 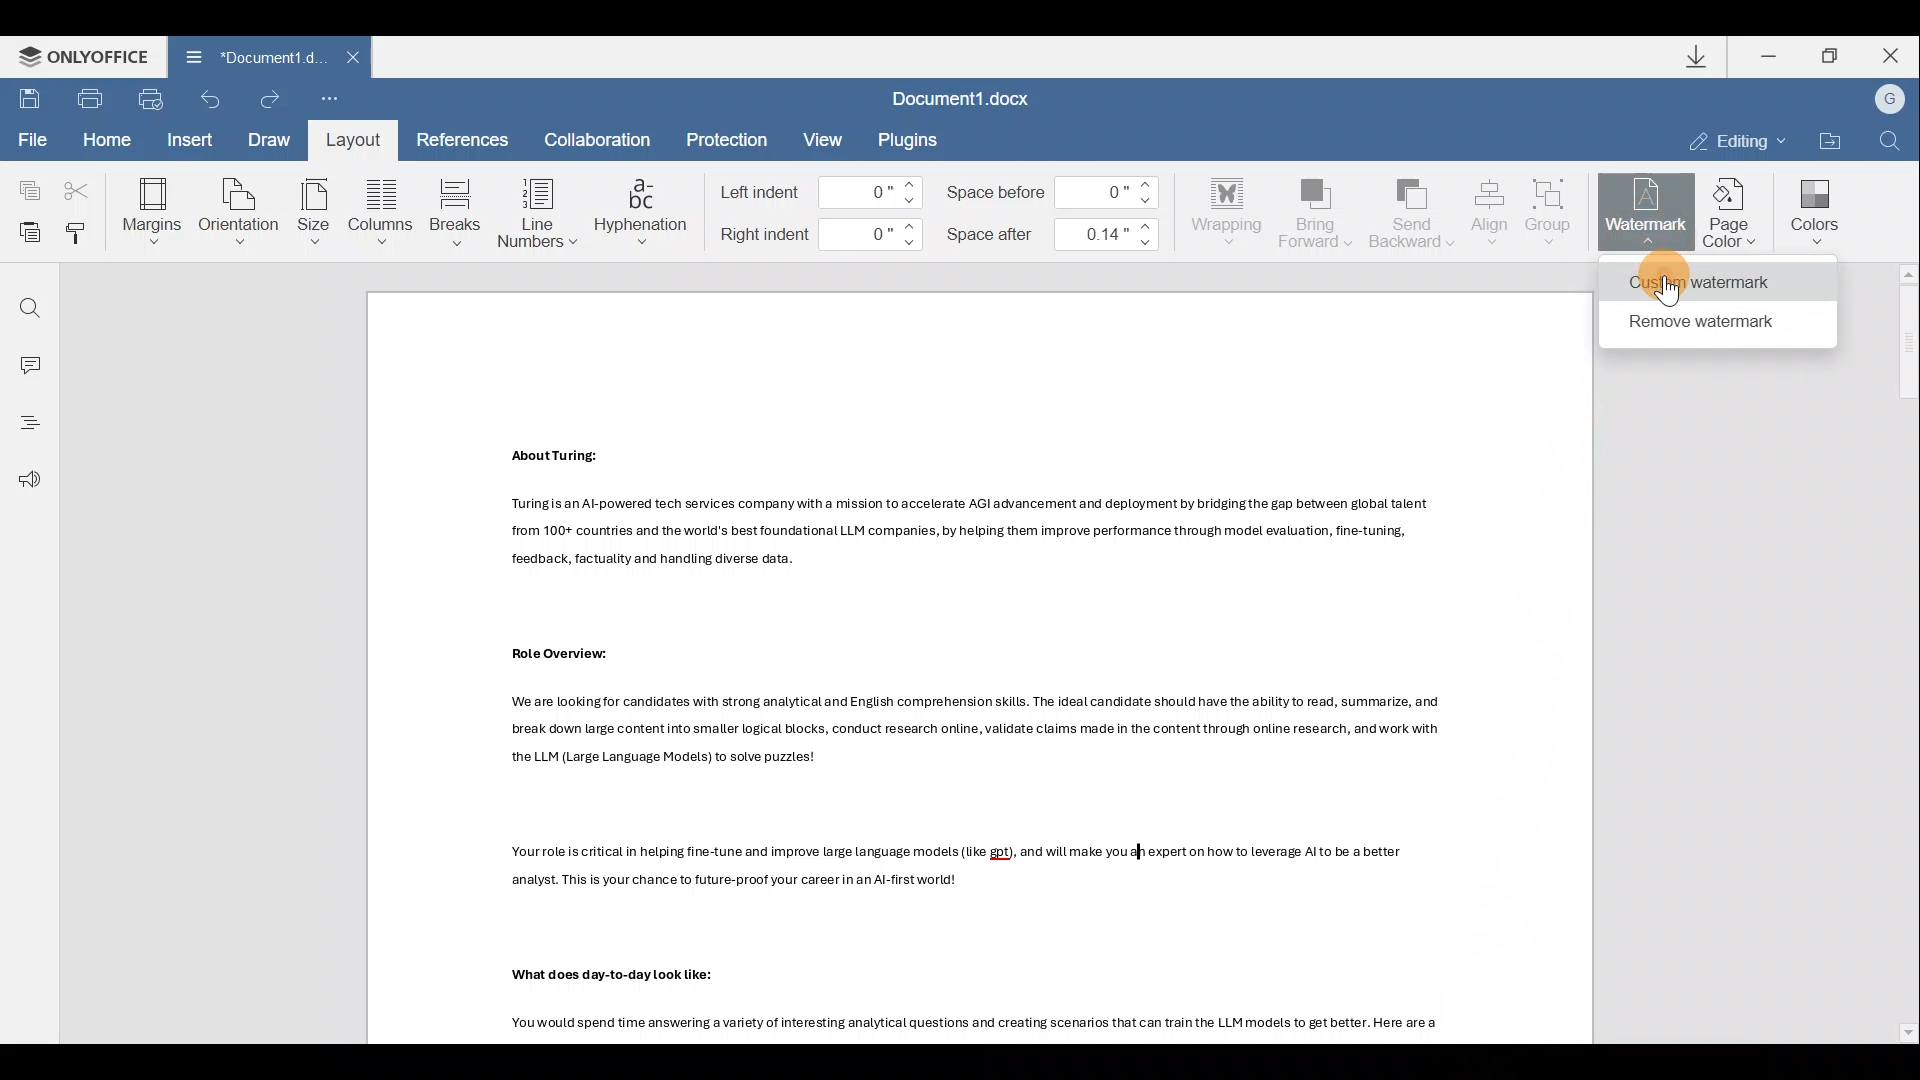 I want to click on Undo, so click(x=214, y=99).